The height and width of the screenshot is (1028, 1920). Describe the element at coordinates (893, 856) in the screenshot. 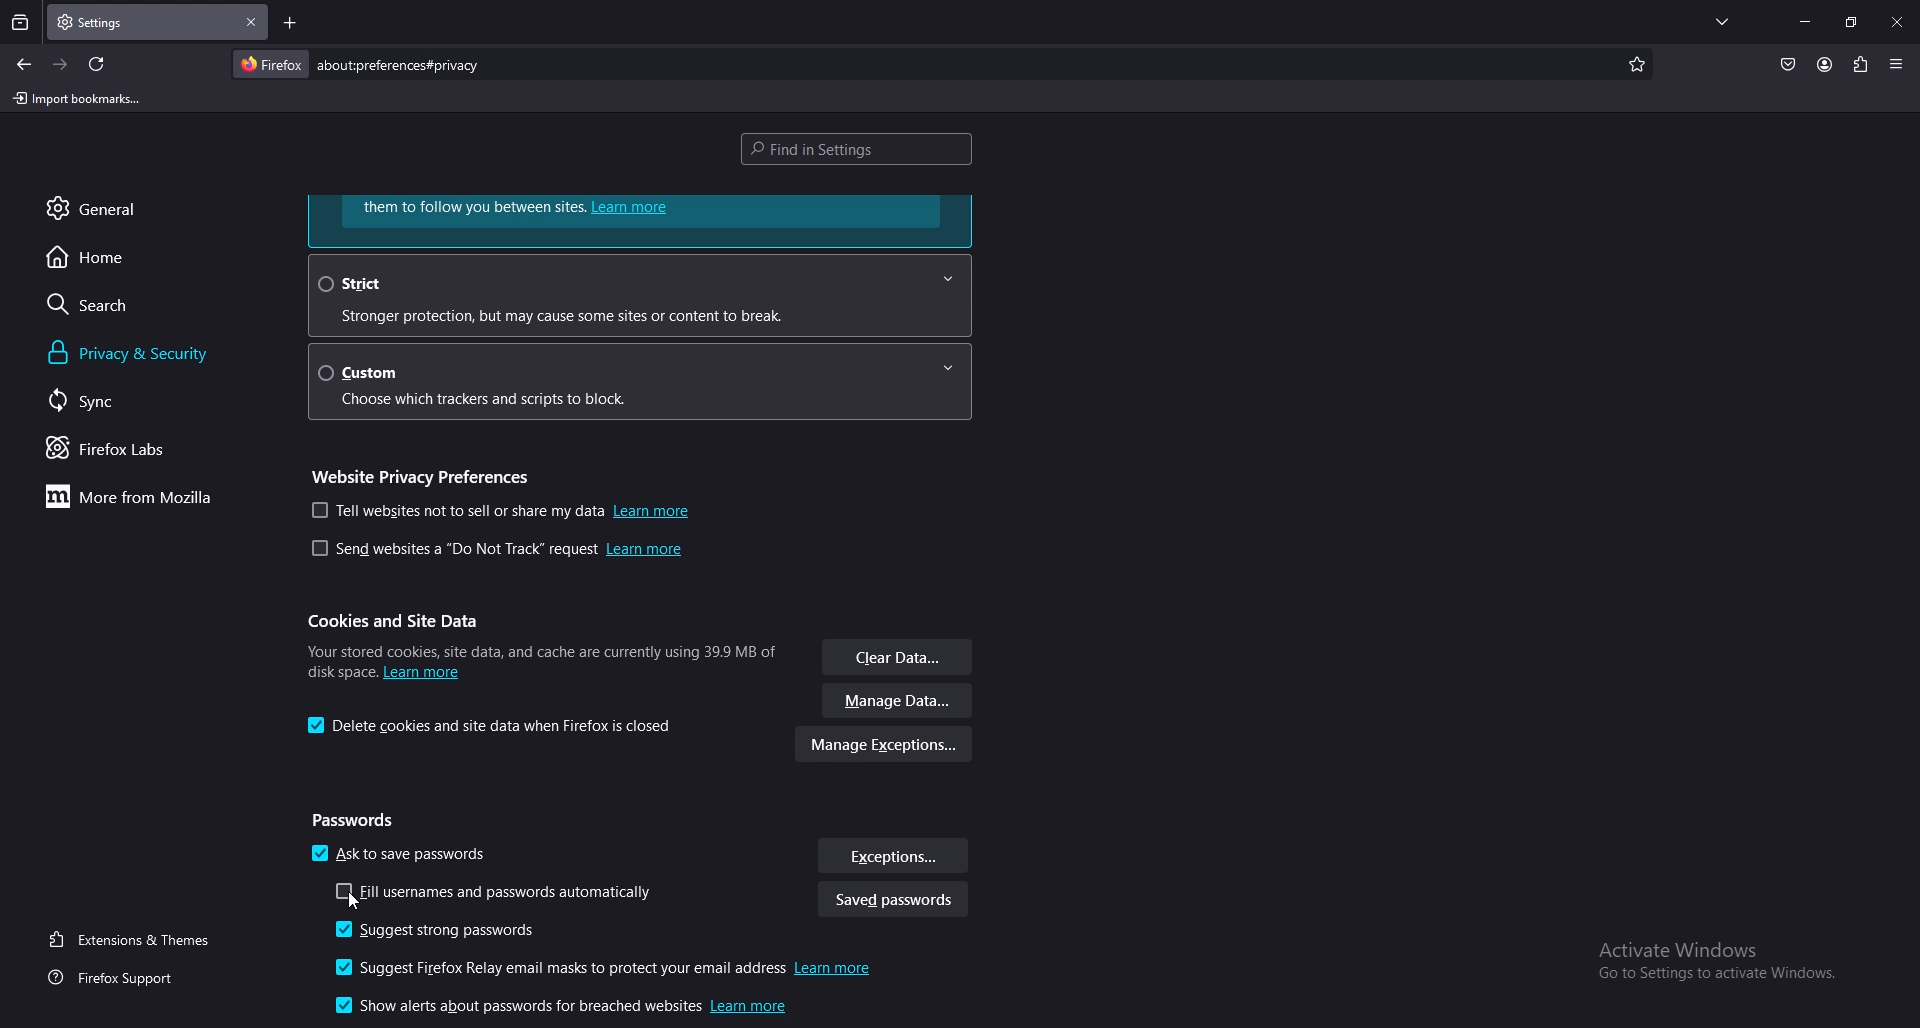

I see `exceptions` at that location.